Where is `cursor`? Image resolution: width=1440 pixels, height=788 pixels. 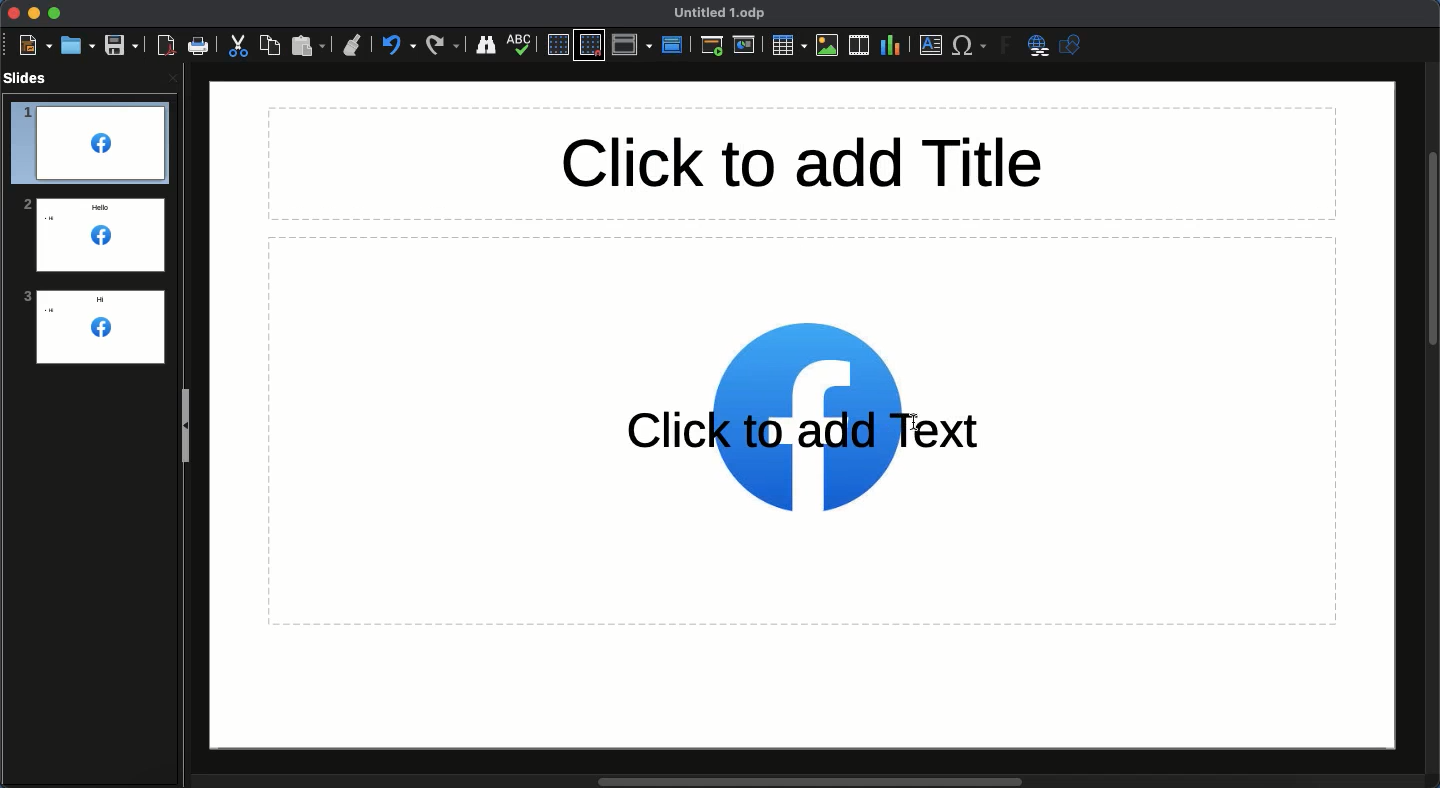 cursor is located at coordinates (915, 417).